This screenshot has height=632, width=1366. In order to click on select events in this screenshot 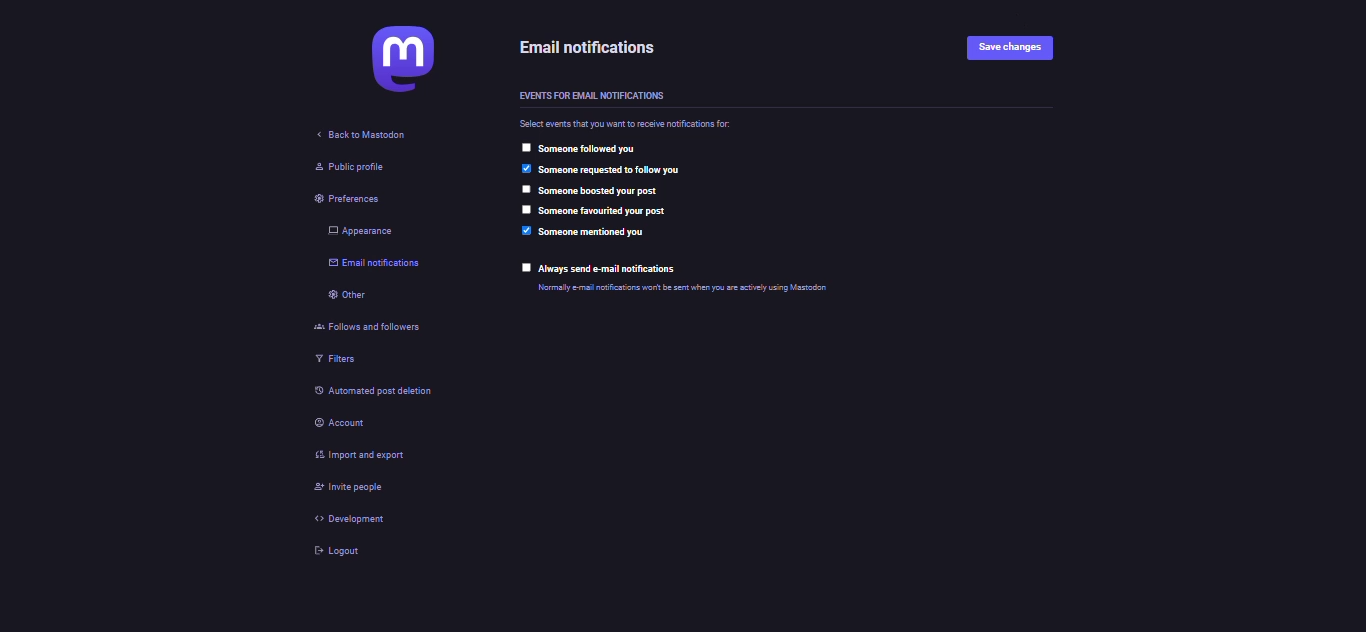, I will do `click(628, 124)`.